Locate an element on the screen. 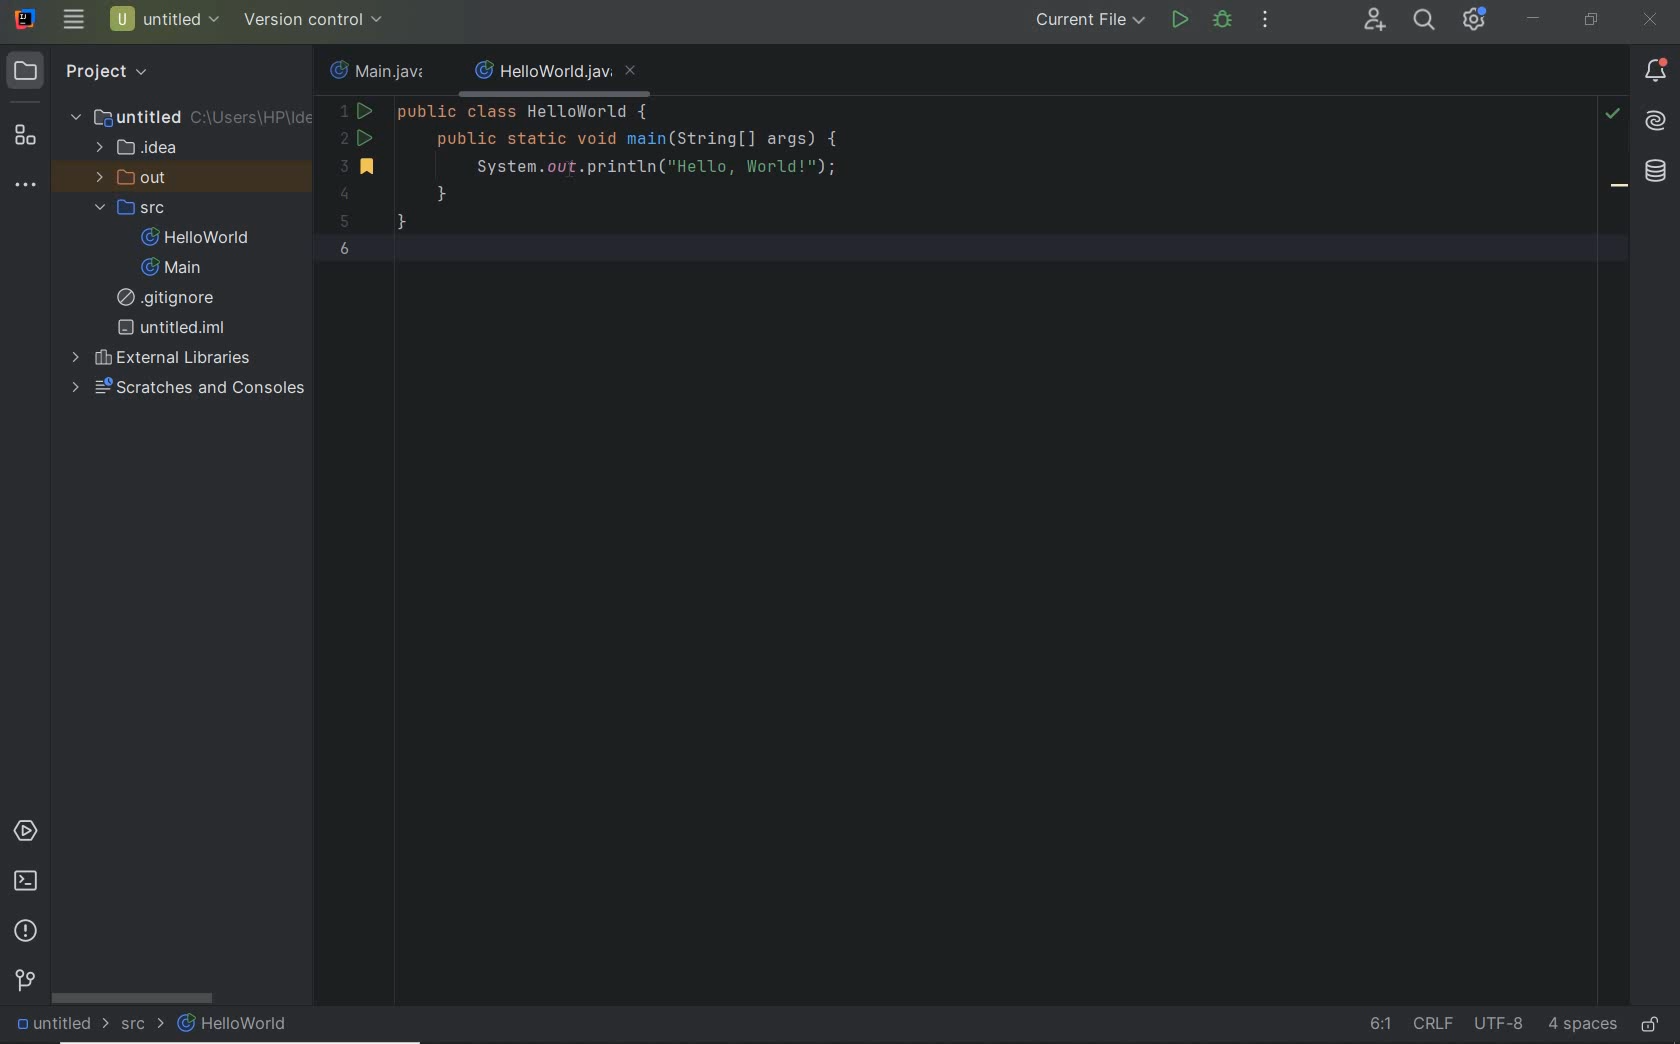 This screenshot has width=1680, height=1044. problems is located at coordinates (30, 931).